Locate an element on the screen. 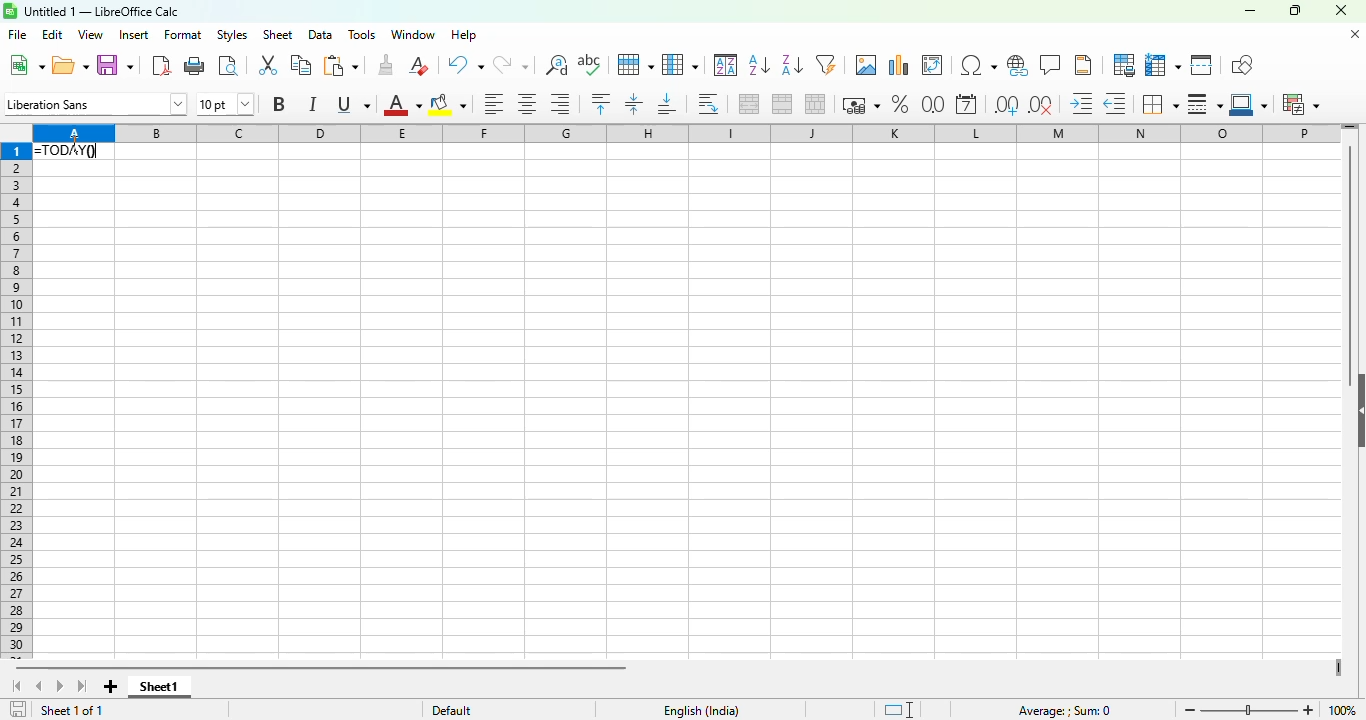  align center is located at coordinates (527, 105).